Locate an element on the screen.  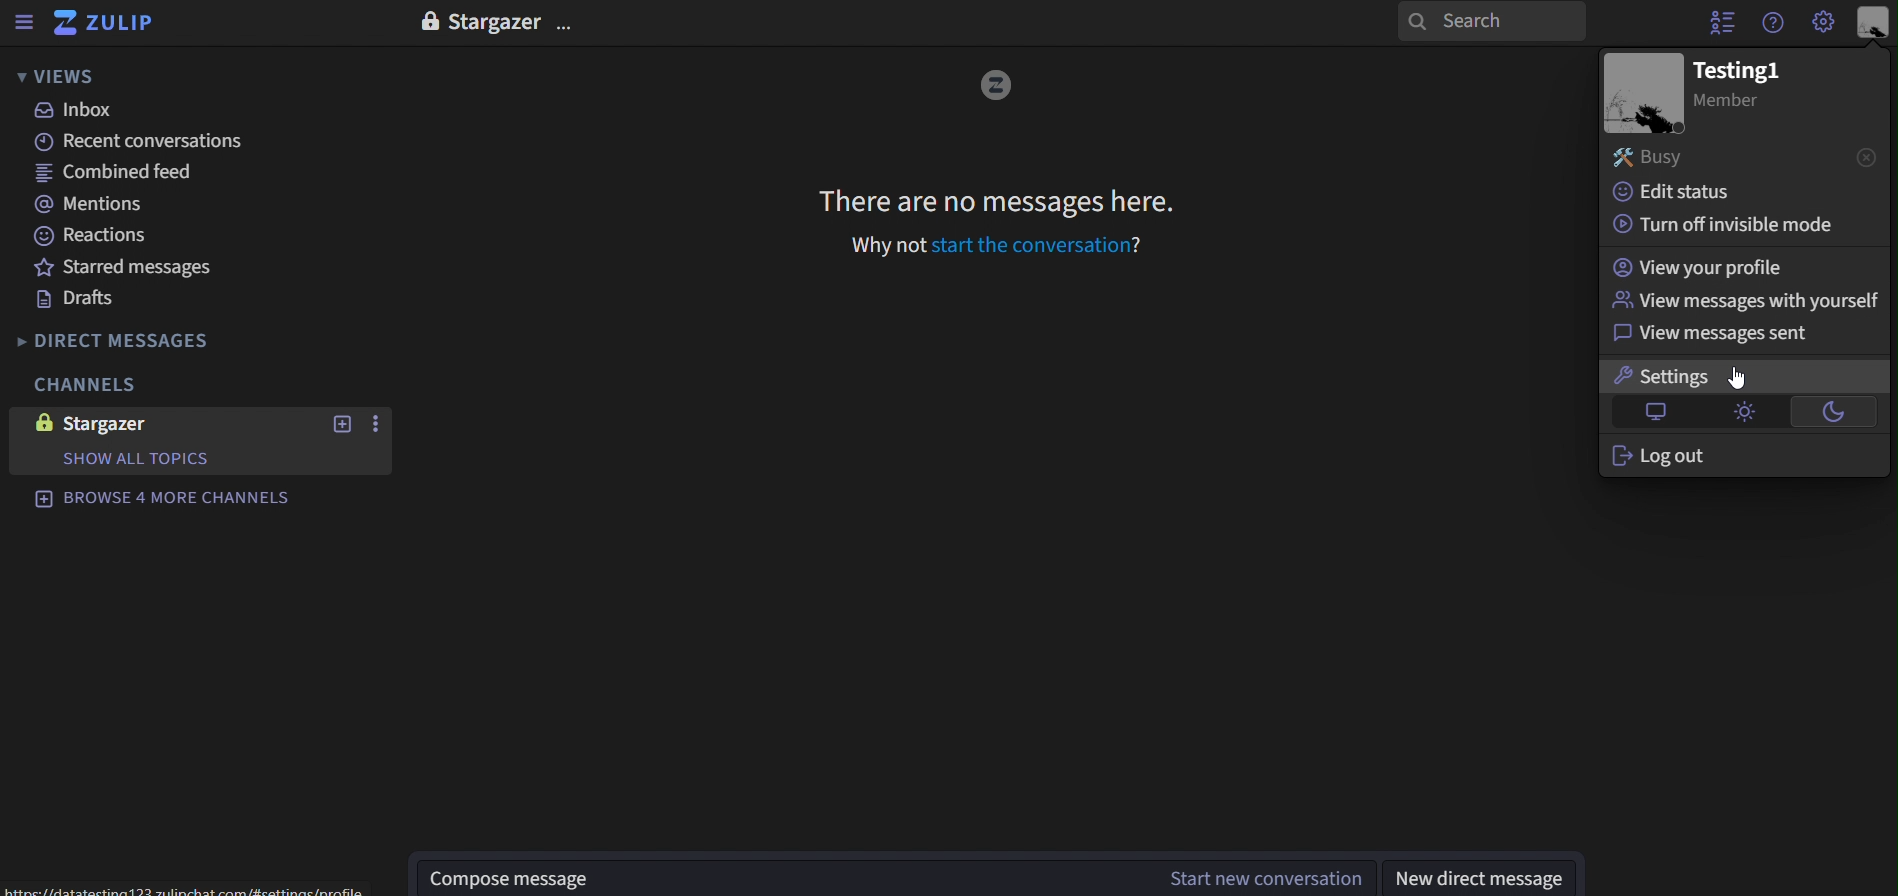
start new conversation is located at coordinates (377, 422).